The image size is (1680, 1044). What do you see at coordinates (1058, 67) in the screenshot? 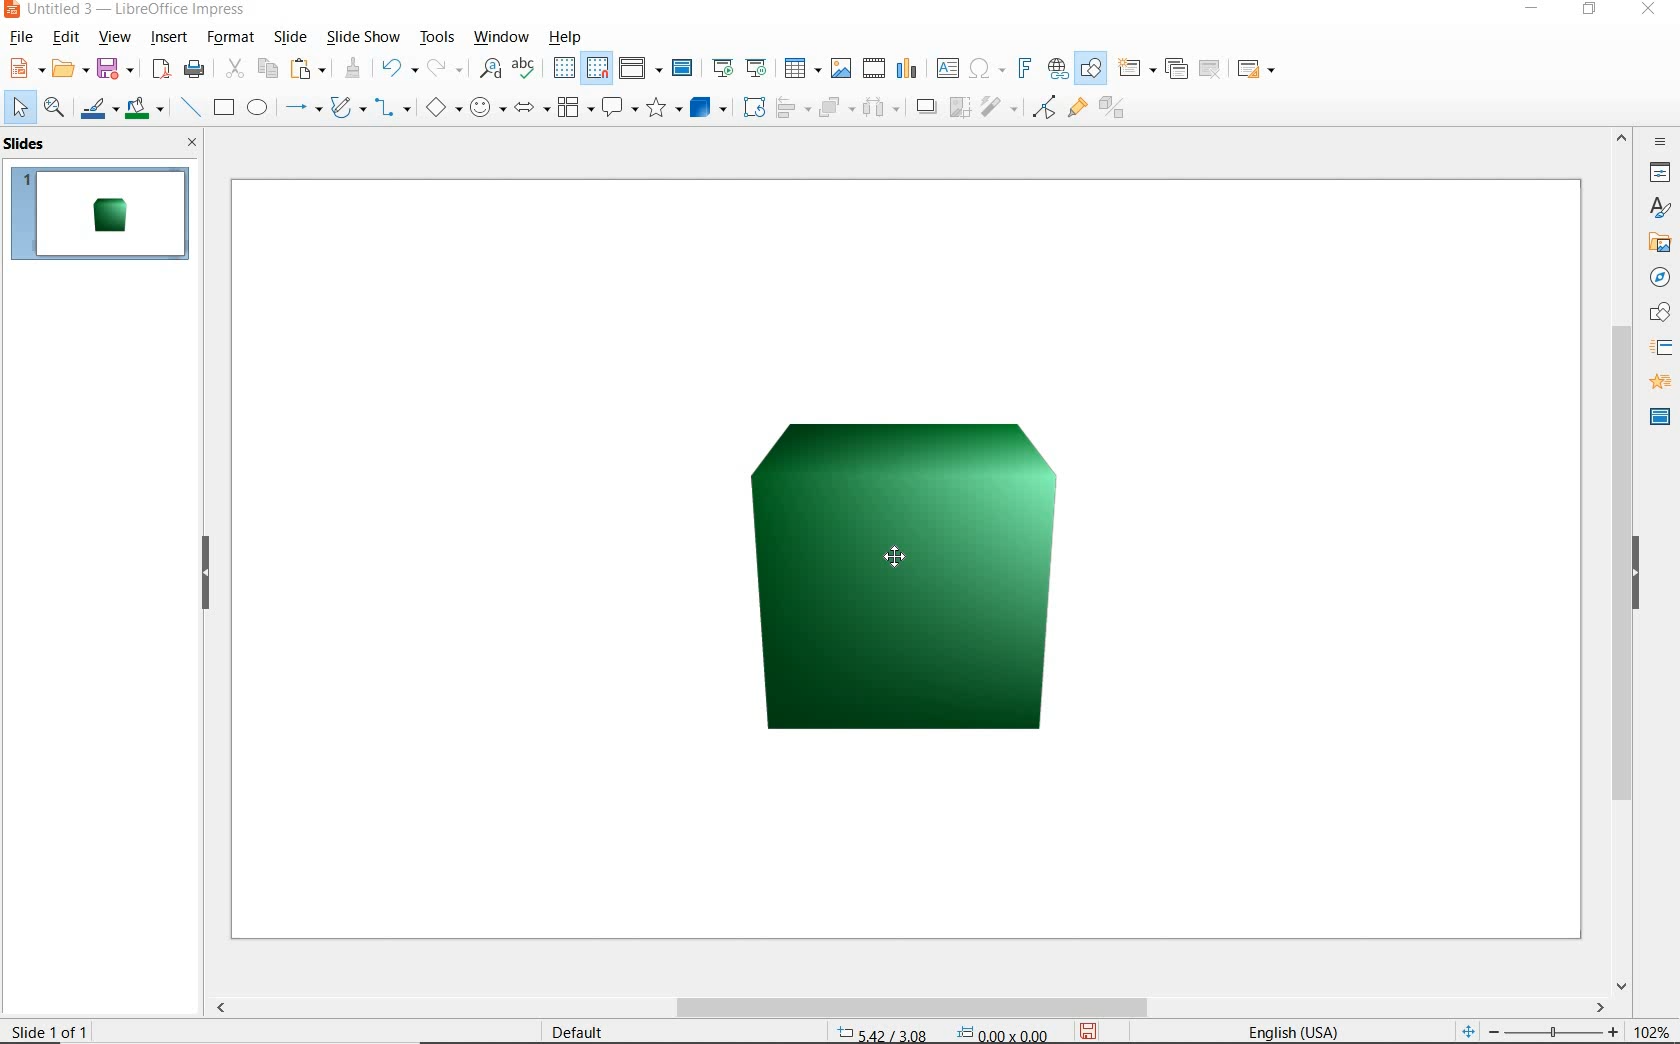
I see `insert hyperlink` at bounding box center [1058, 67].